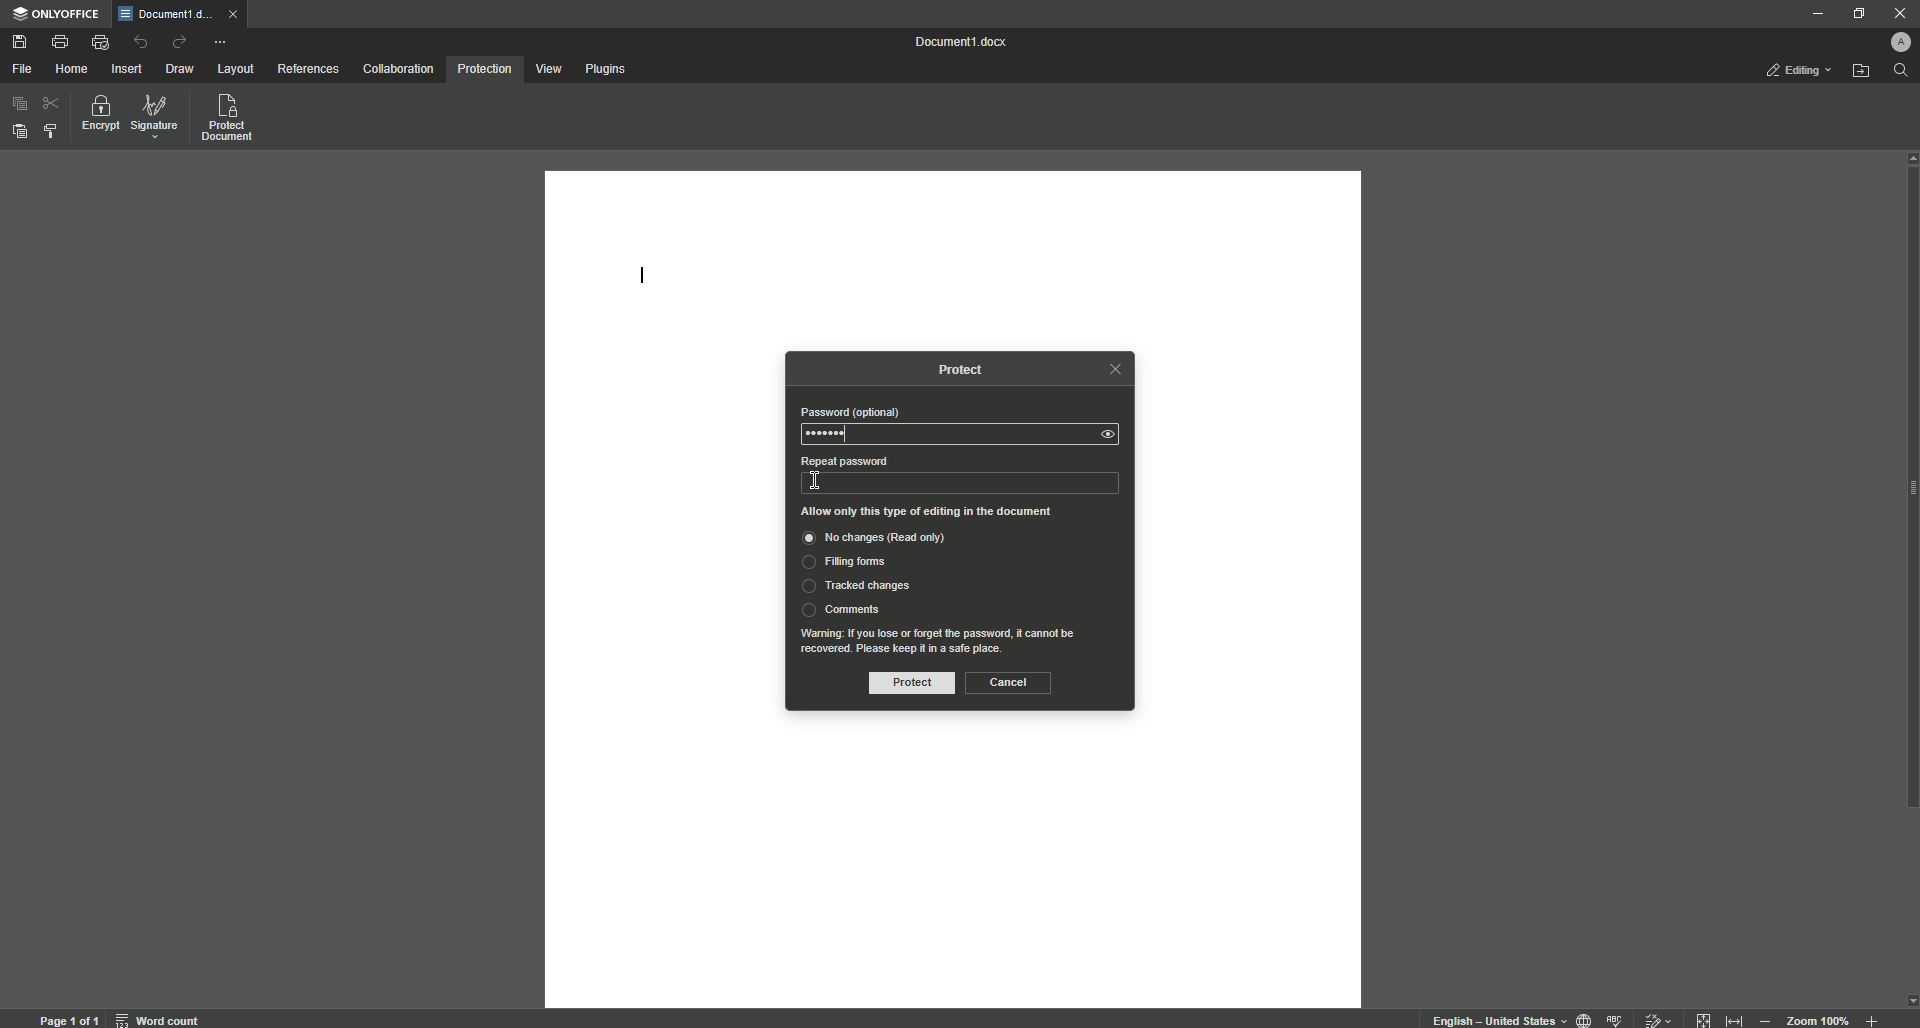 Image resolution: width=1920 pixels, height=1028 pixels. I want to click on Open file location, so click(1861, 71).